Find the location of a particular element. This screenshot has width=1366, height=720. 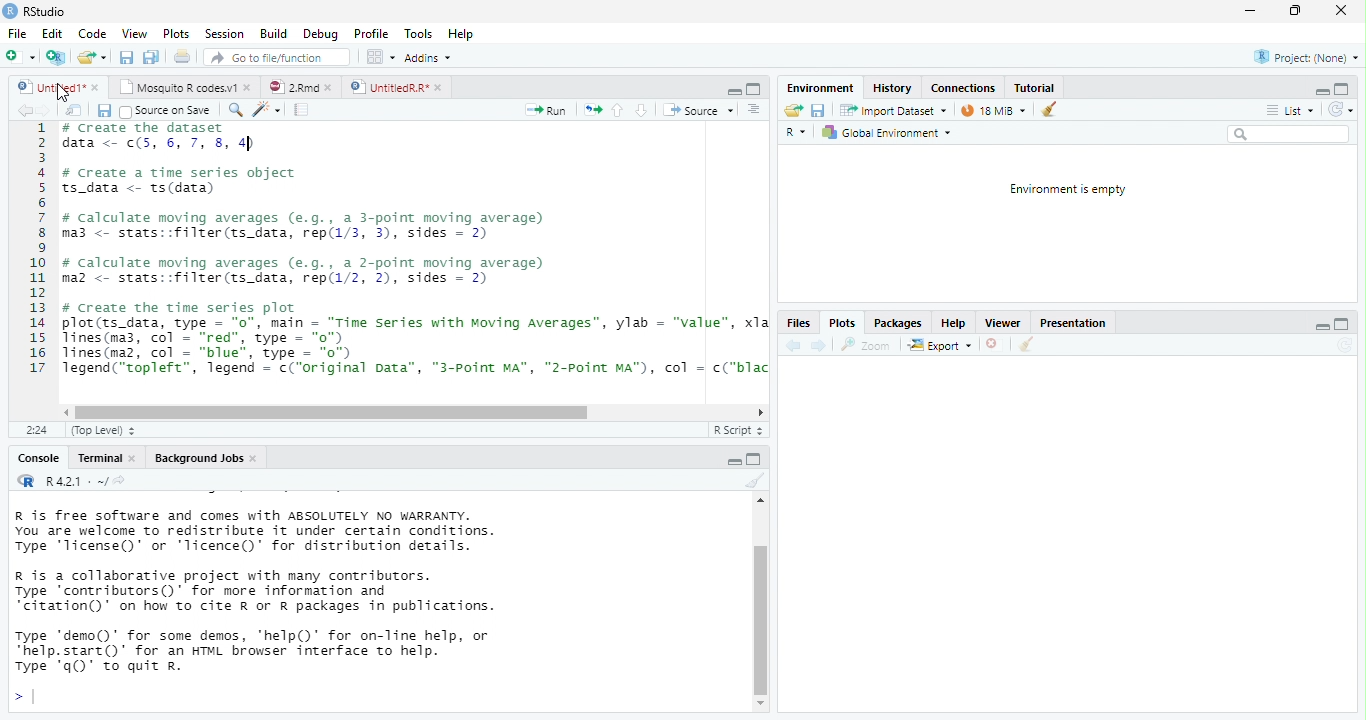

Mosquito R codes.v1 is located at coordinates (180, 86).